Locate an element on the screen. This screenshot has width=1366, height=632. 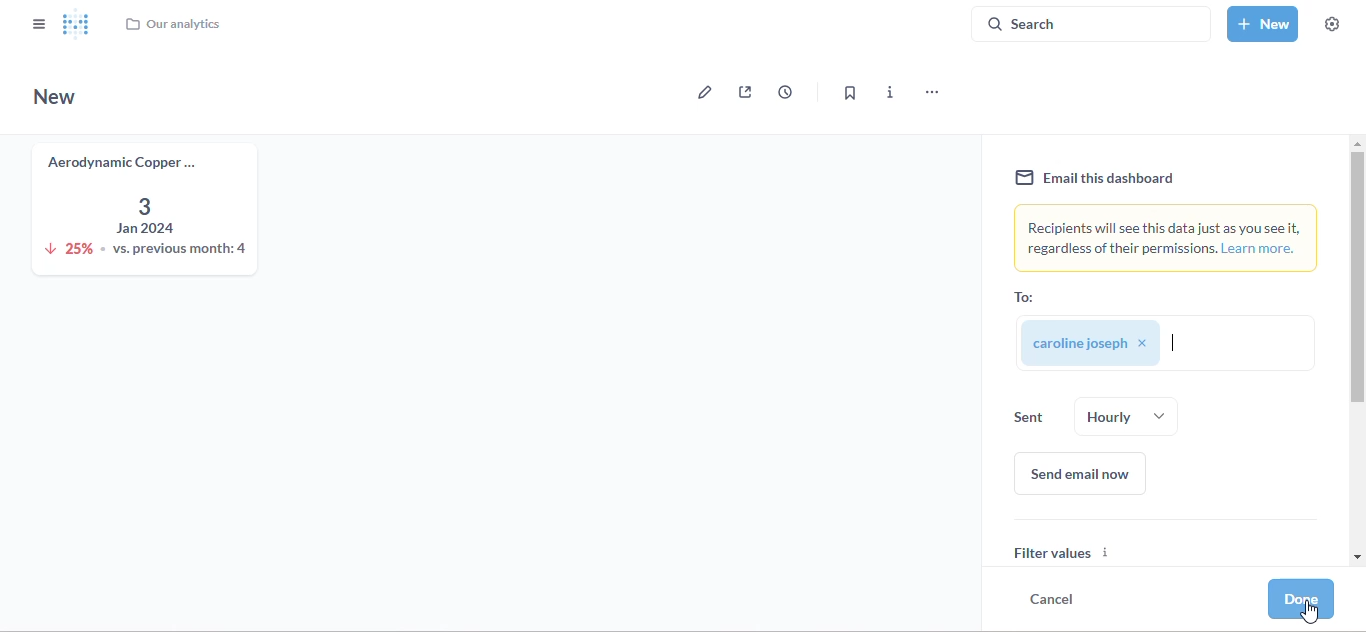
our analytics is located at coordinates (172, 24).